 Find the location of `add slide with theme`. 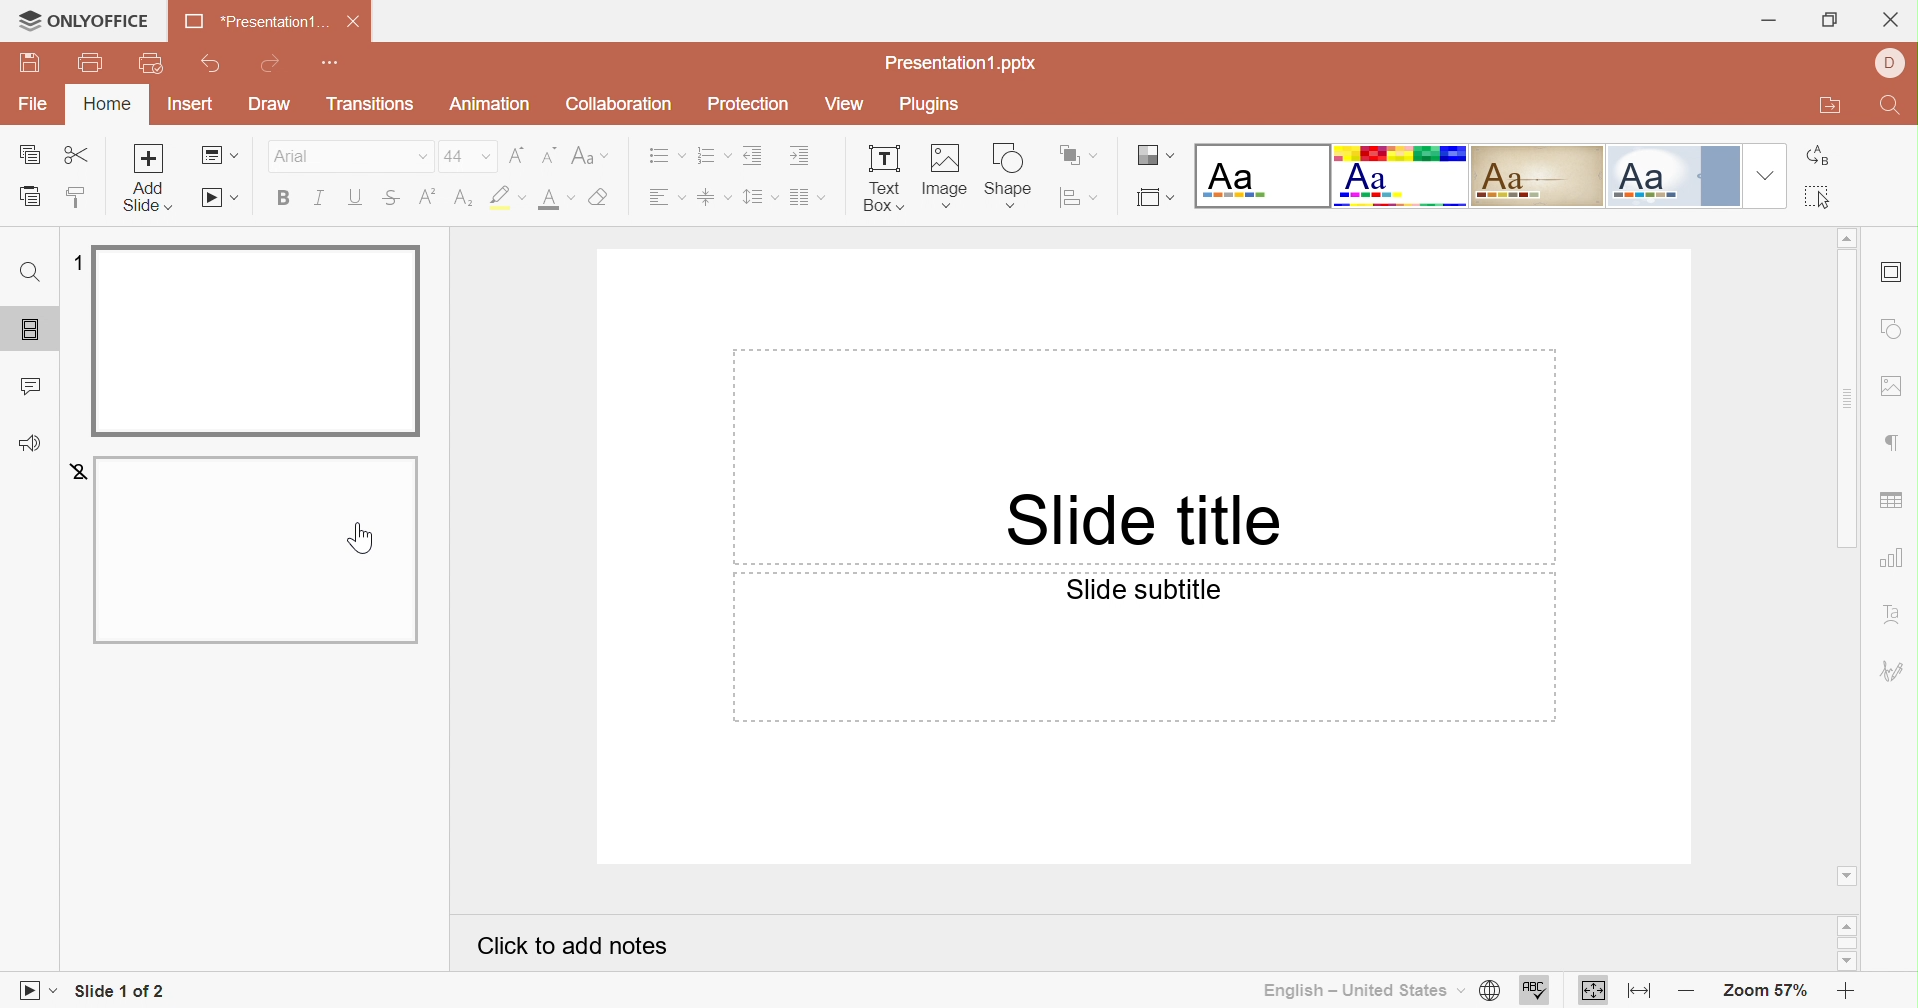

add slide with theme is located at coordinates (148, 197).